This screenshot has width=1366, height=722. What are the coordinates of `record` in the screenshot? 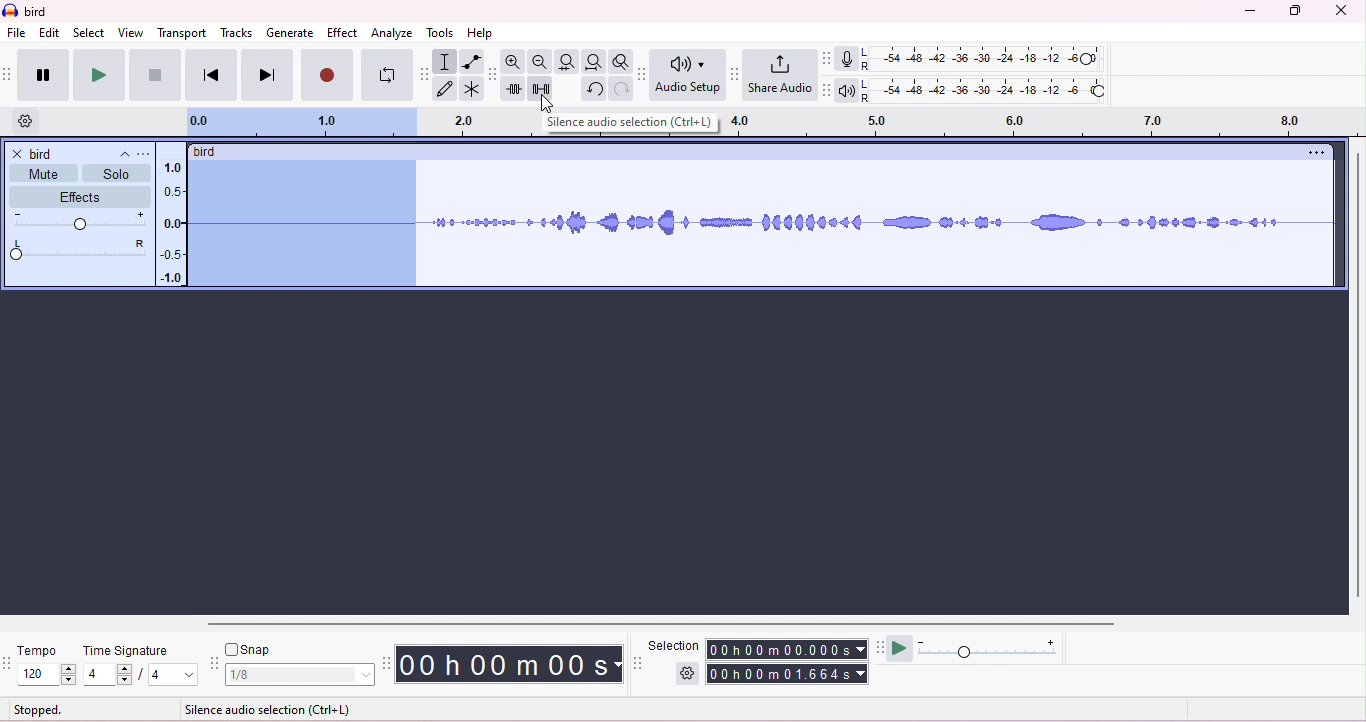 It's located at (326, 75).